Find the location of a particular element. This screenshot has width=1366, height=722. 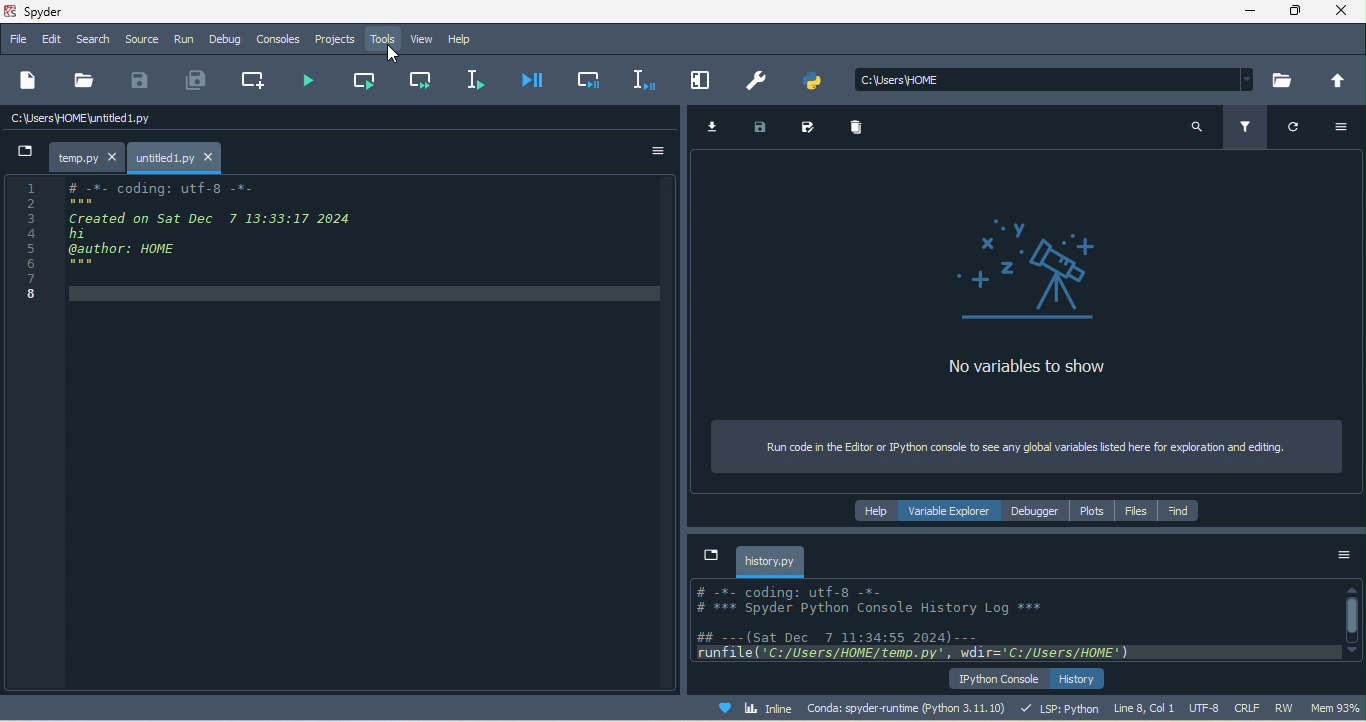

tools is located at coordinates (385, 37).